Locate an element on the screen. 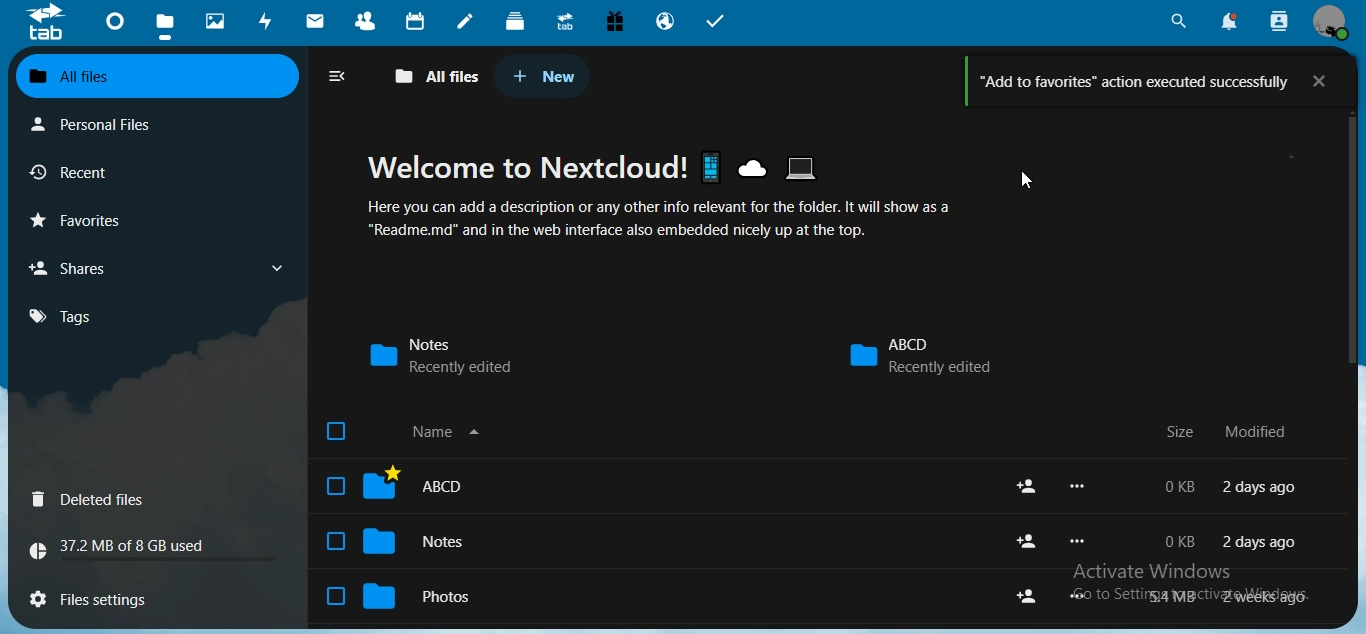 This screenshot has height=634, width=1366. email hosting is located at coordinates (665, 22).